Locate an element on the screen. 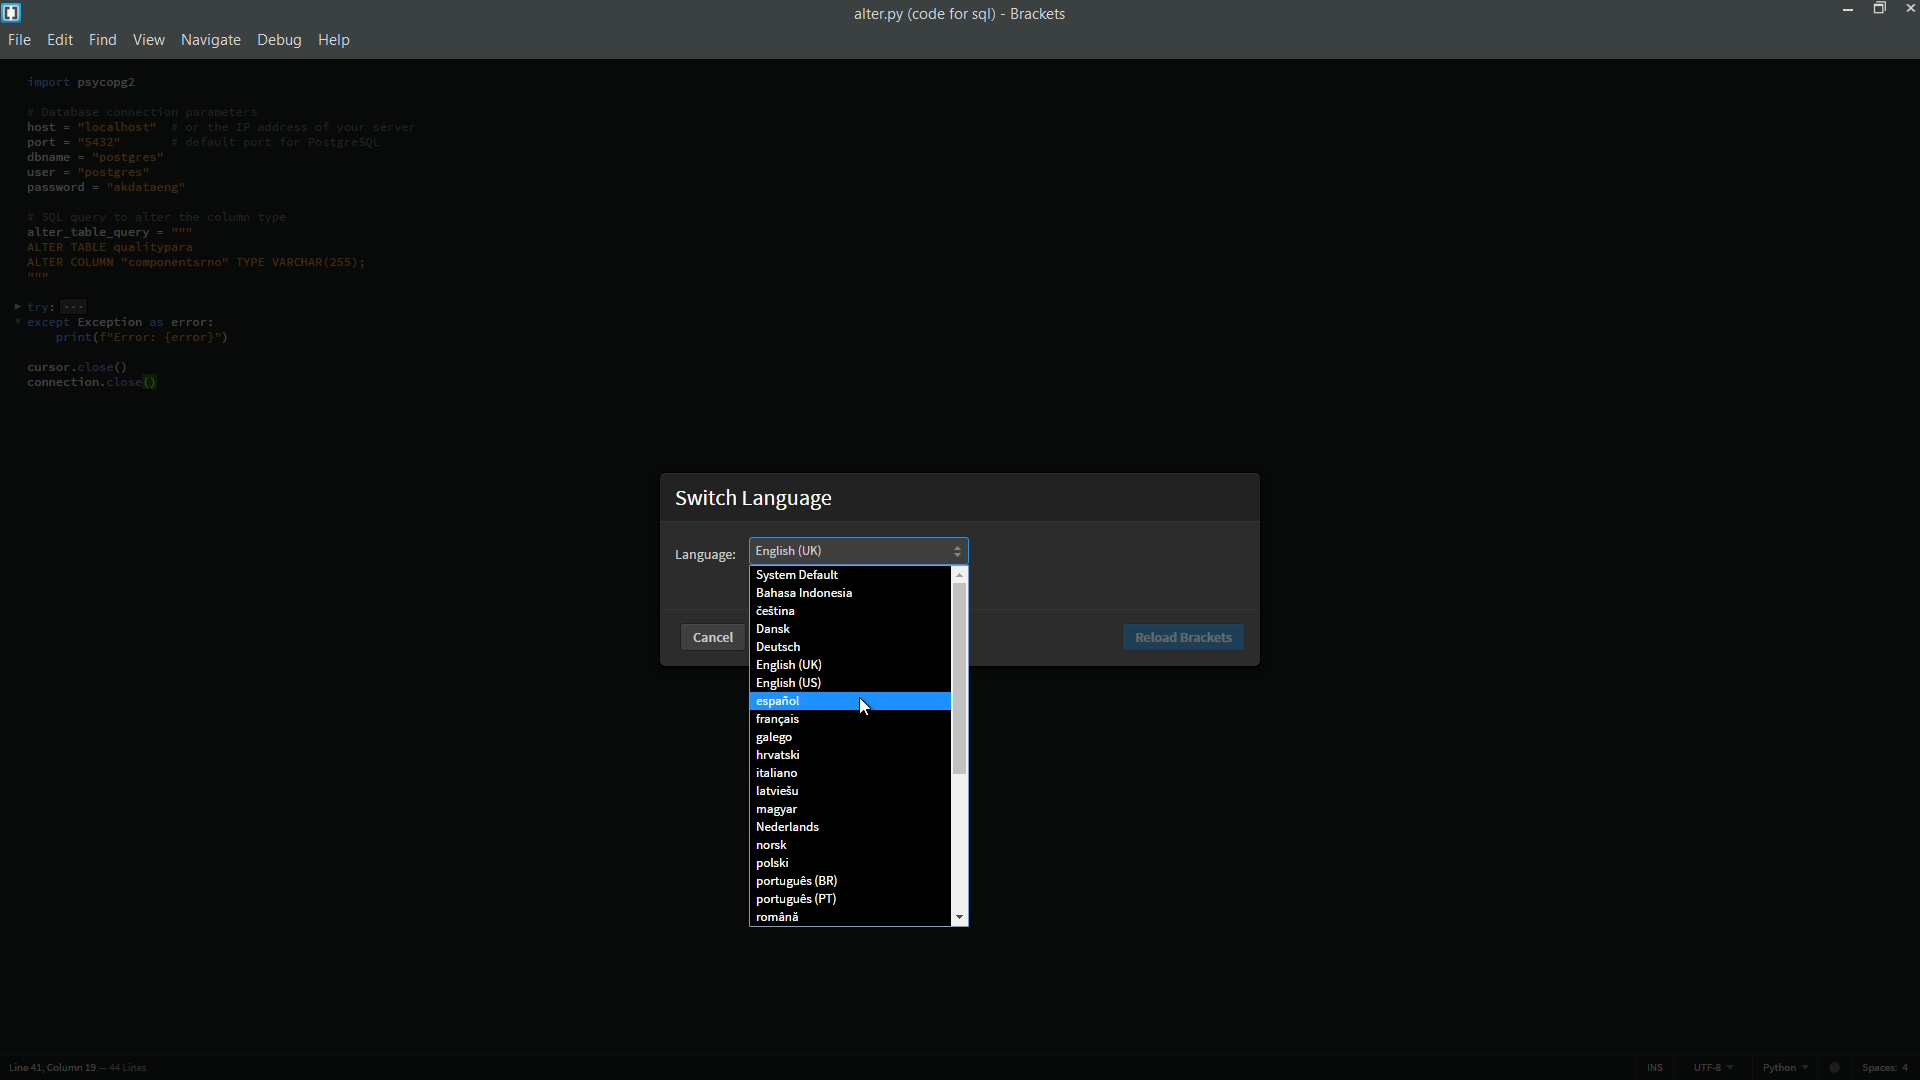 The height and width of the screenshot is (1080, 1920). Bahasa Indonesia is located at coordinates (846, 595).